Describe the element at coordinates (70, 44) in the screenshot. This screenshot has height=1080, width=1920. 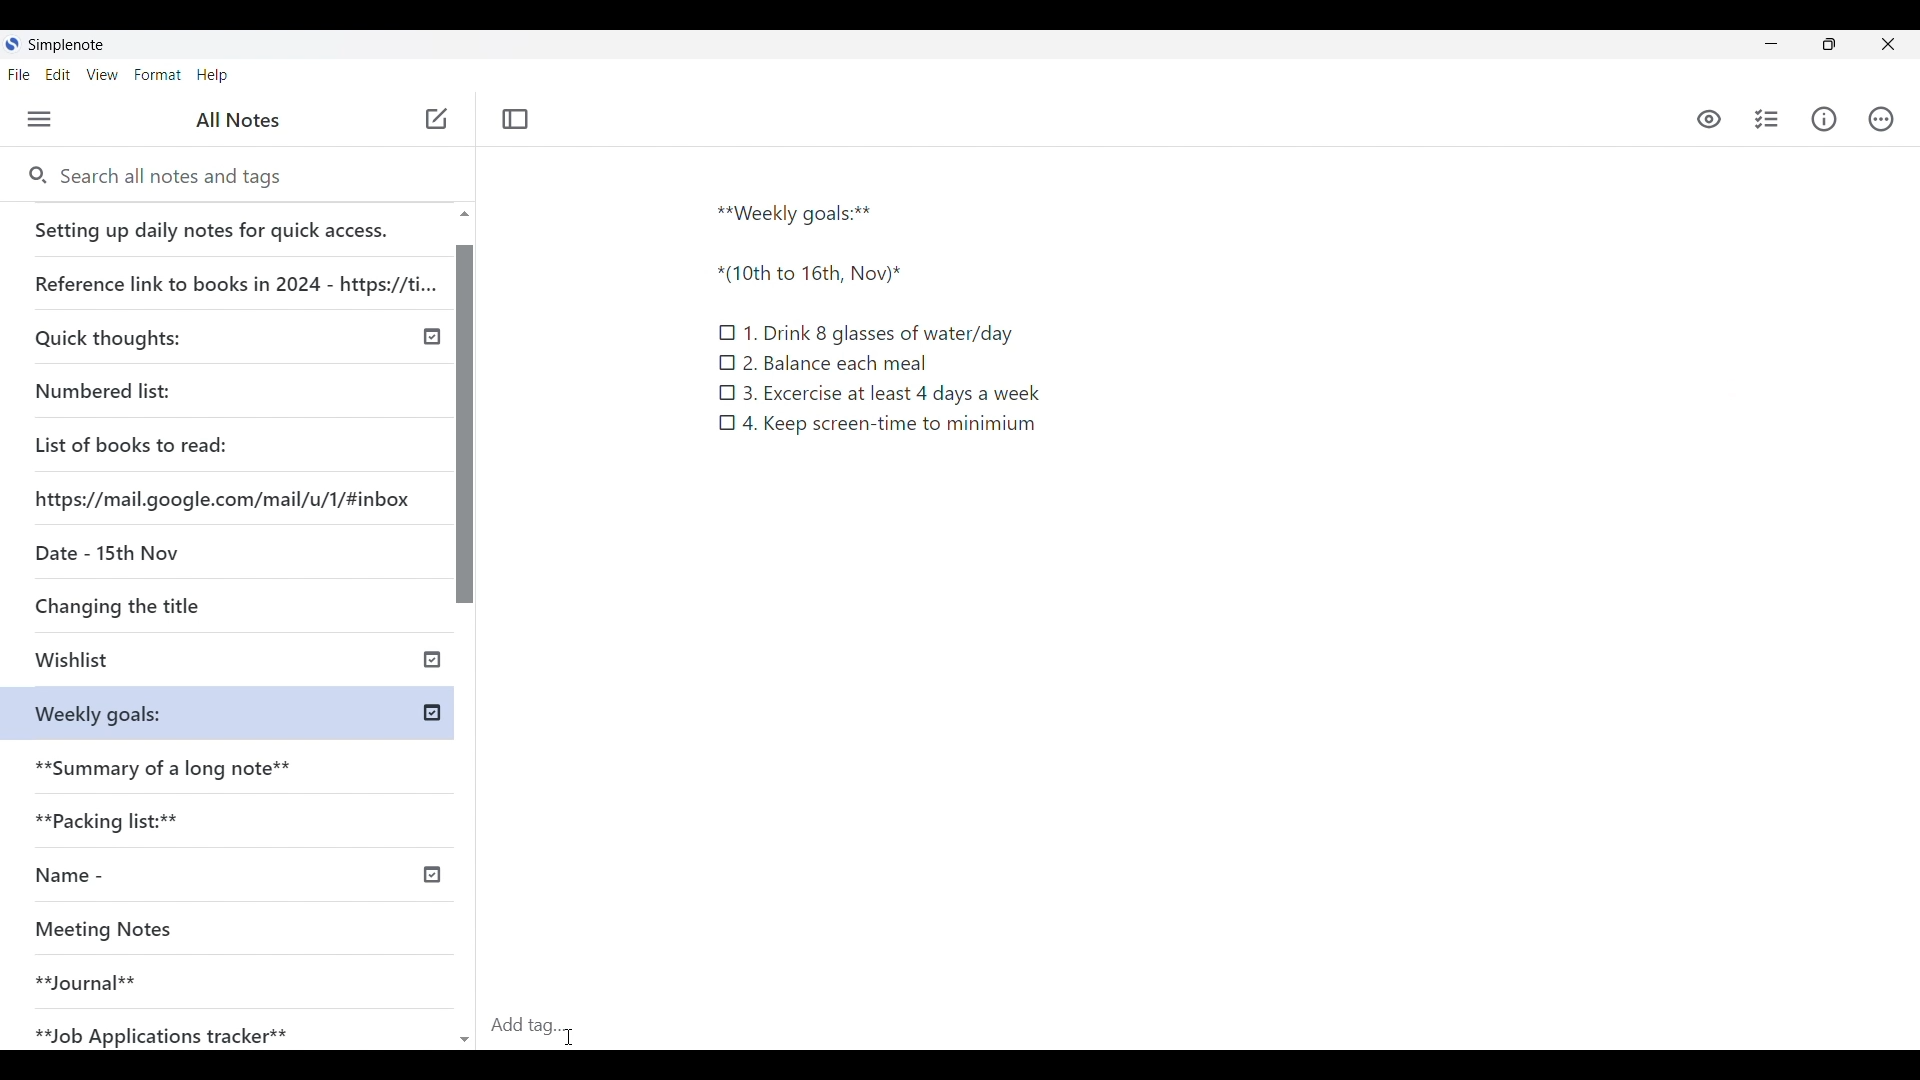
I see `Software note` at that location.